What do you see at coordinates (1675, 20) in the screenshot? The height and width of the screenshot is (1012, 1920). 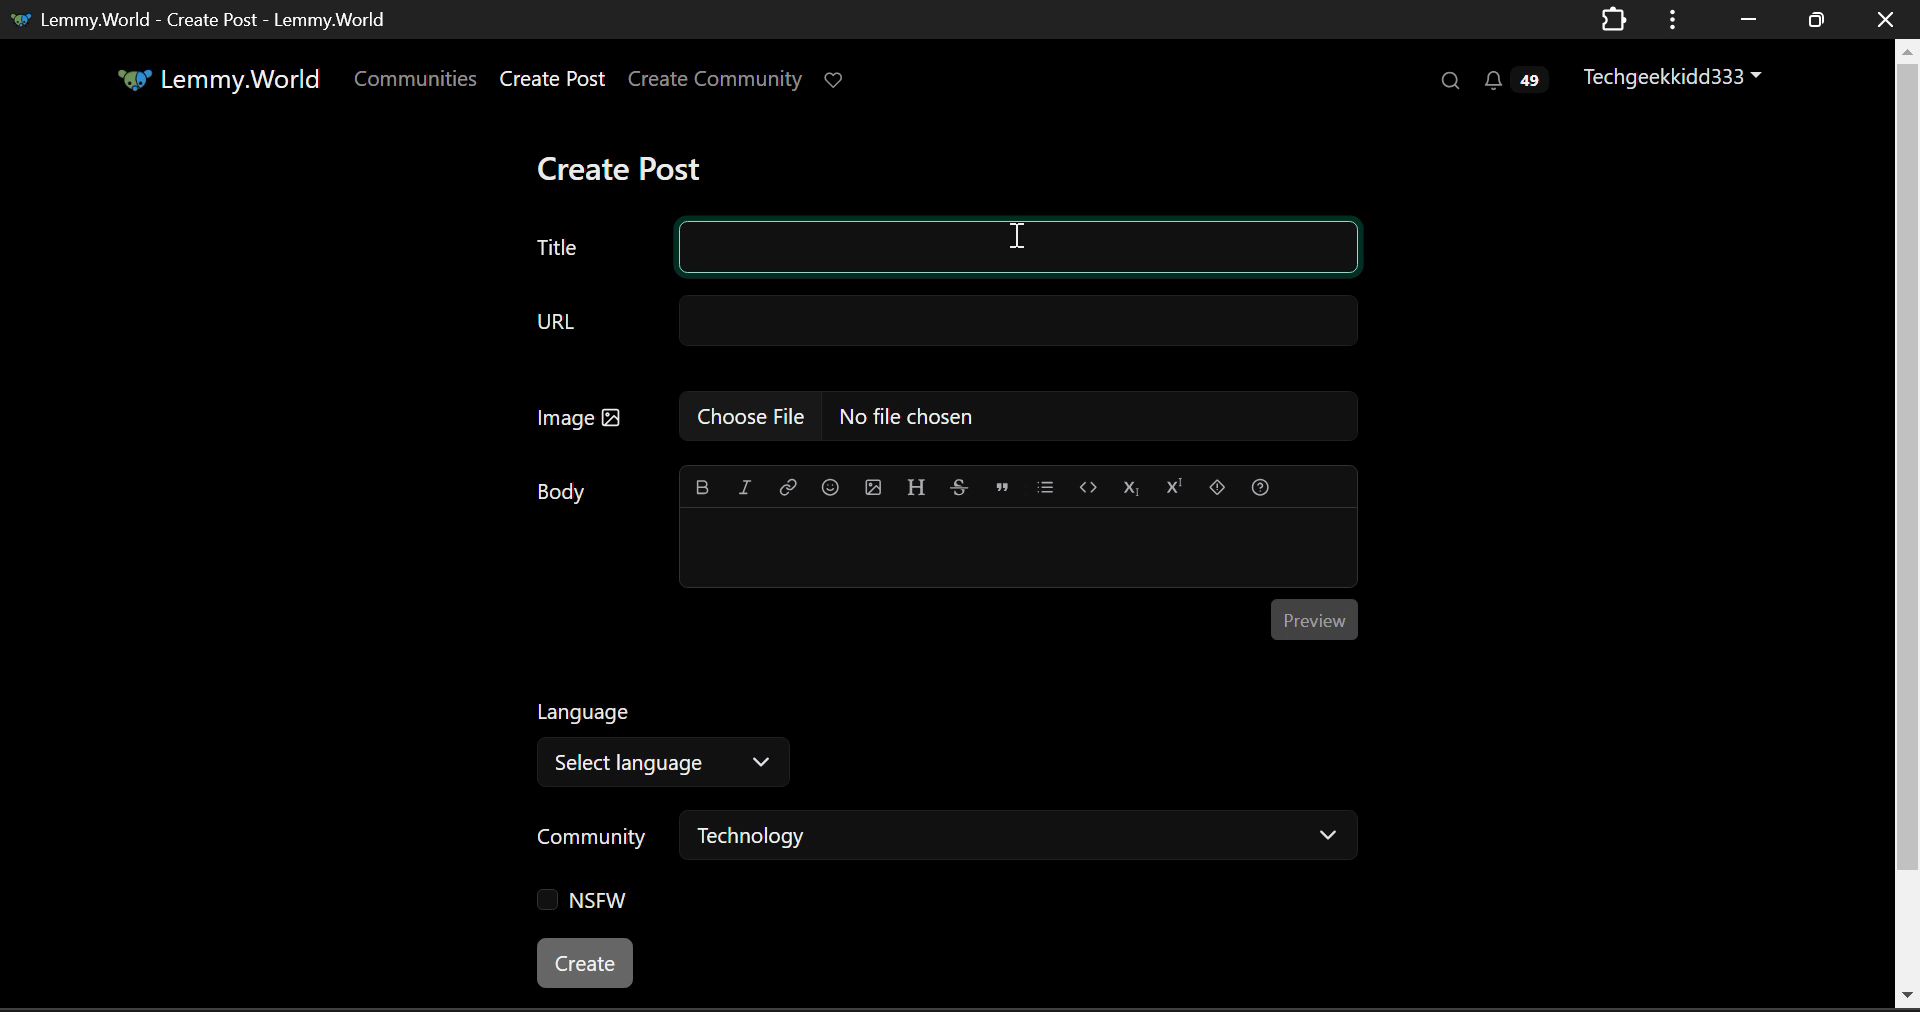 I see `Window Options` at bounding box center [1675, 20].